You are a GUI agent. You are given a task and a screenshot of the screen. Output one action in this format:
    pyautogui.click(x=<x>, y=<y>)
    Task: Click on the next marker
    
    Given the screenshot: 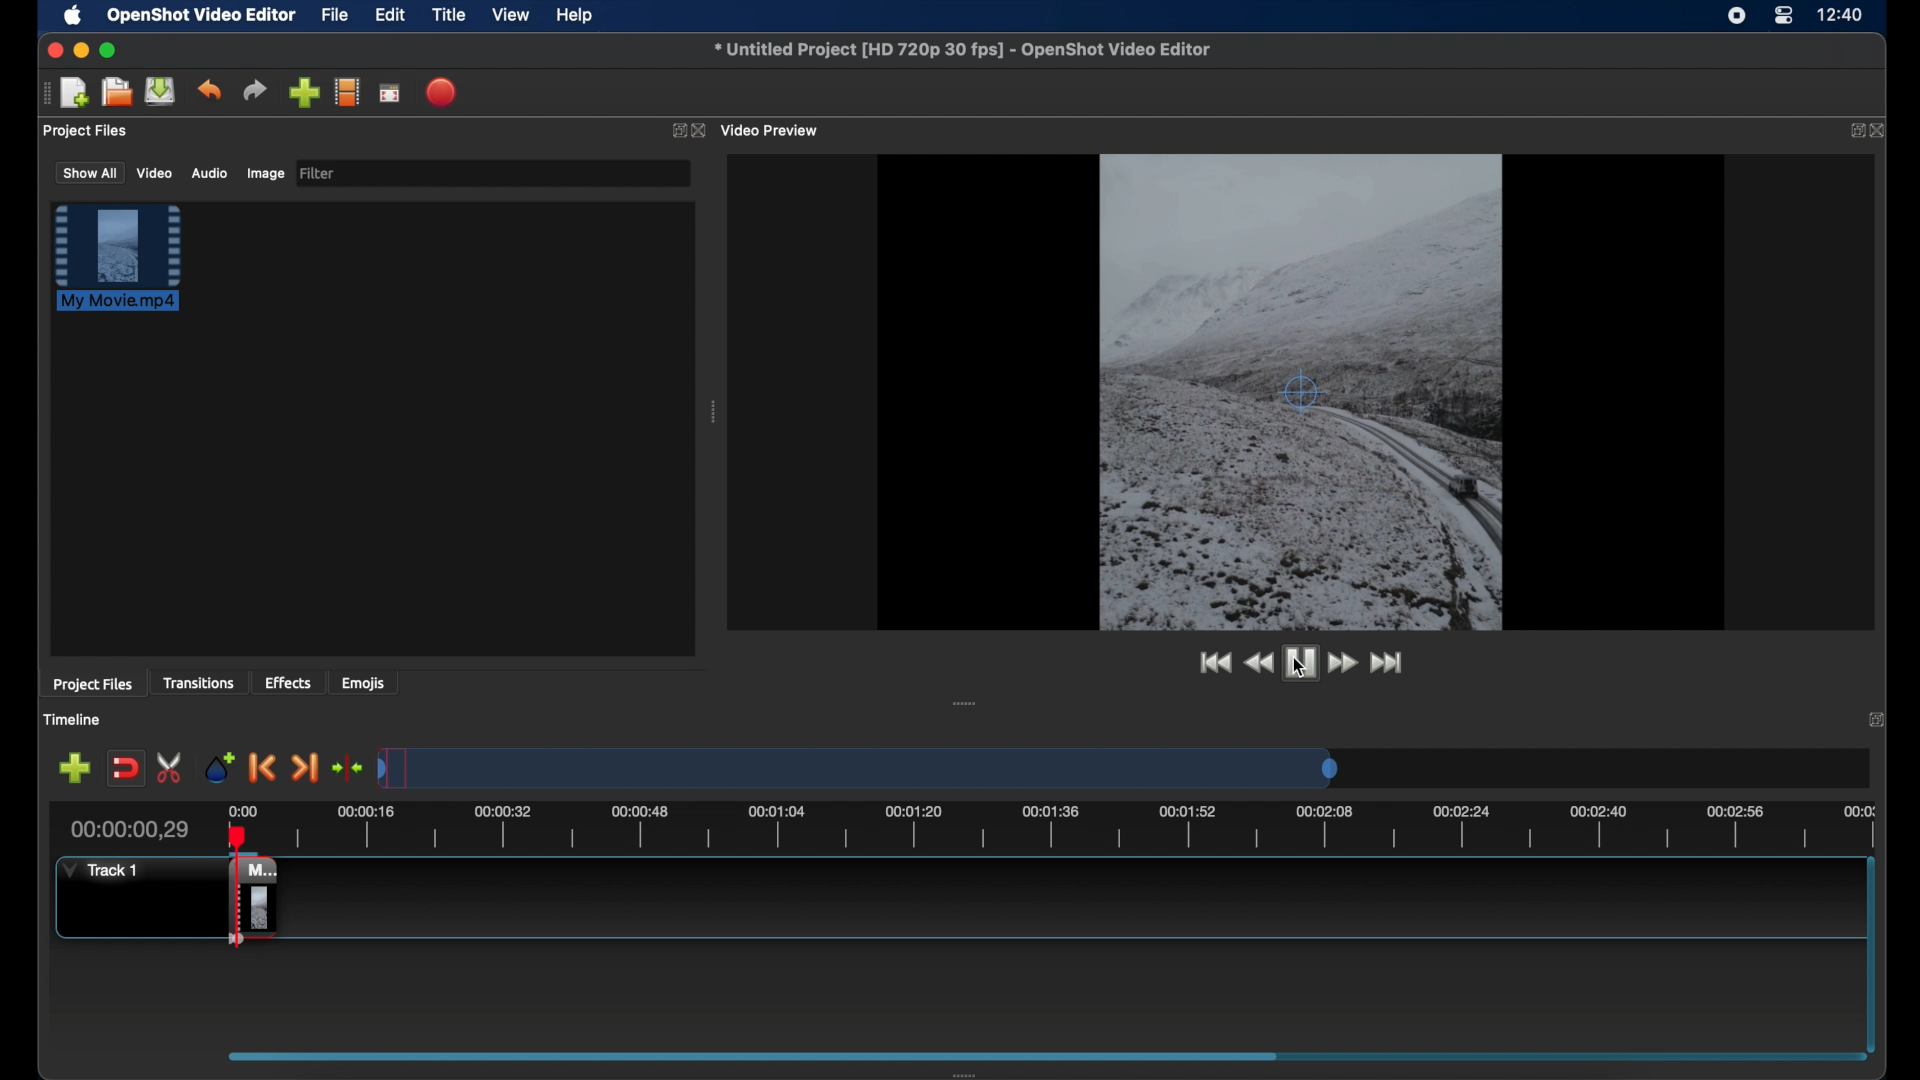 What is the action you would take?
    pyautogui.click(x=305, y=769)
    